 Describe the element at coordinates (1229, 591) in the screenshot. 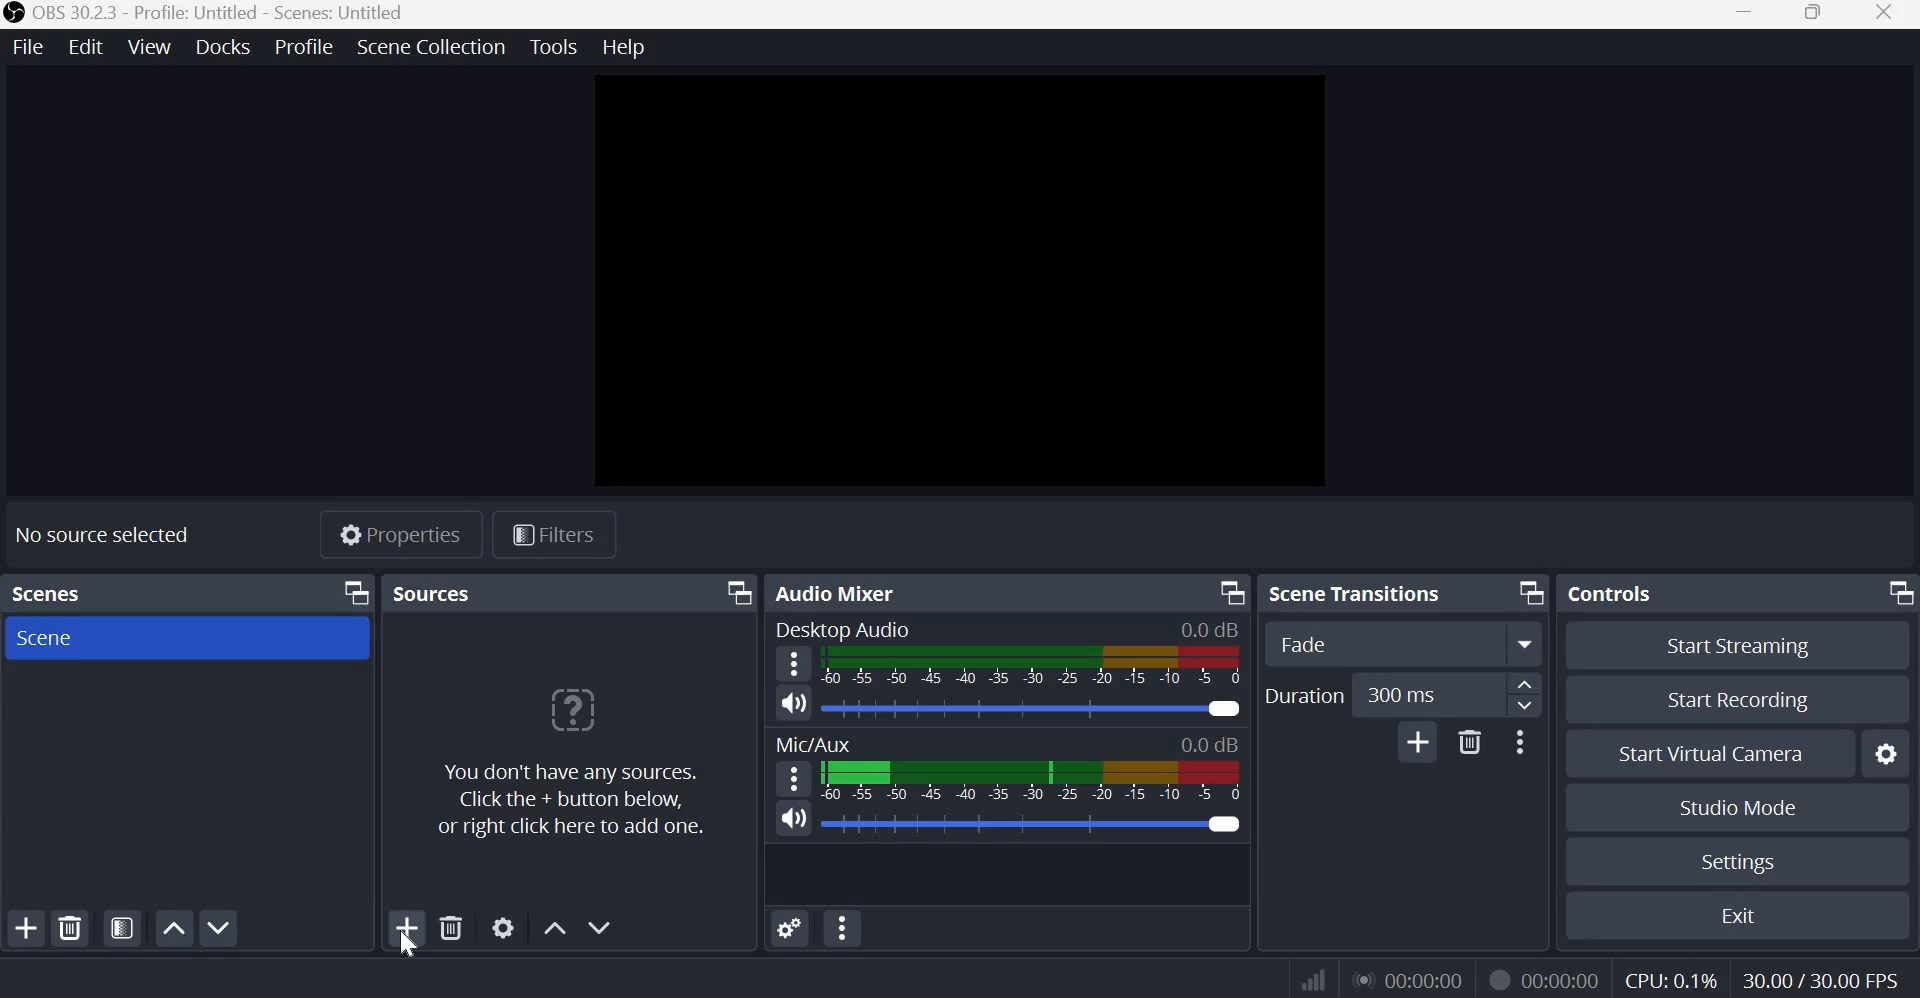

I see ` Dock Options icon` at that location.